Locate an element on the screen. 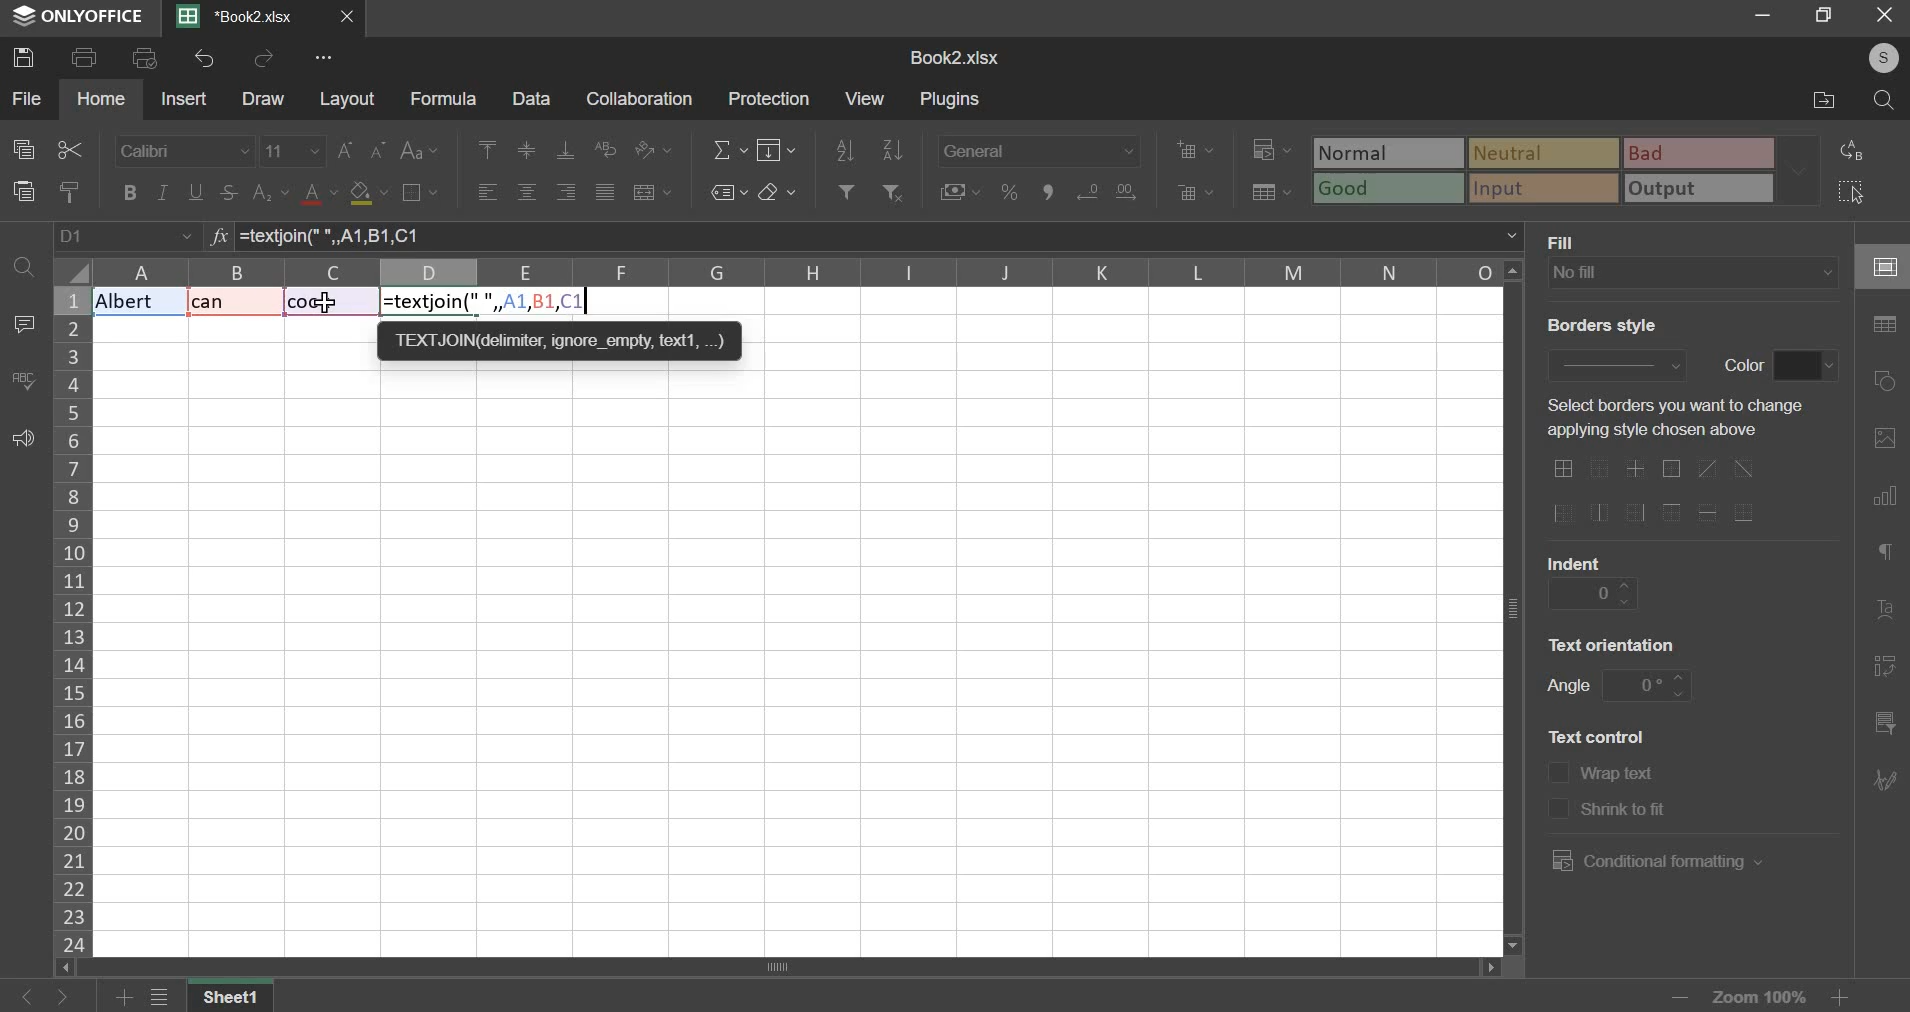 The height and width of the screenshot is (1012, 1910). text is located at coordinates (1614, 643).